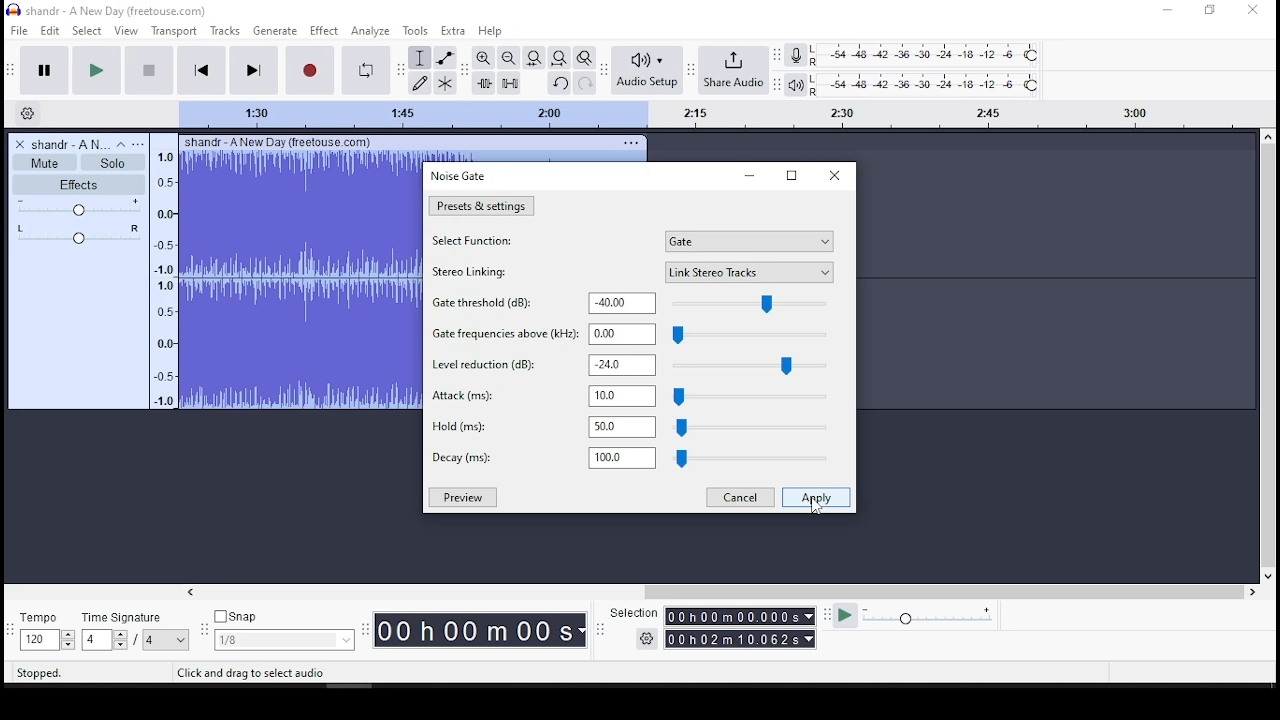  Describe the element at coordinates (585, 82) in the screenshot. I see `redo` at that location.